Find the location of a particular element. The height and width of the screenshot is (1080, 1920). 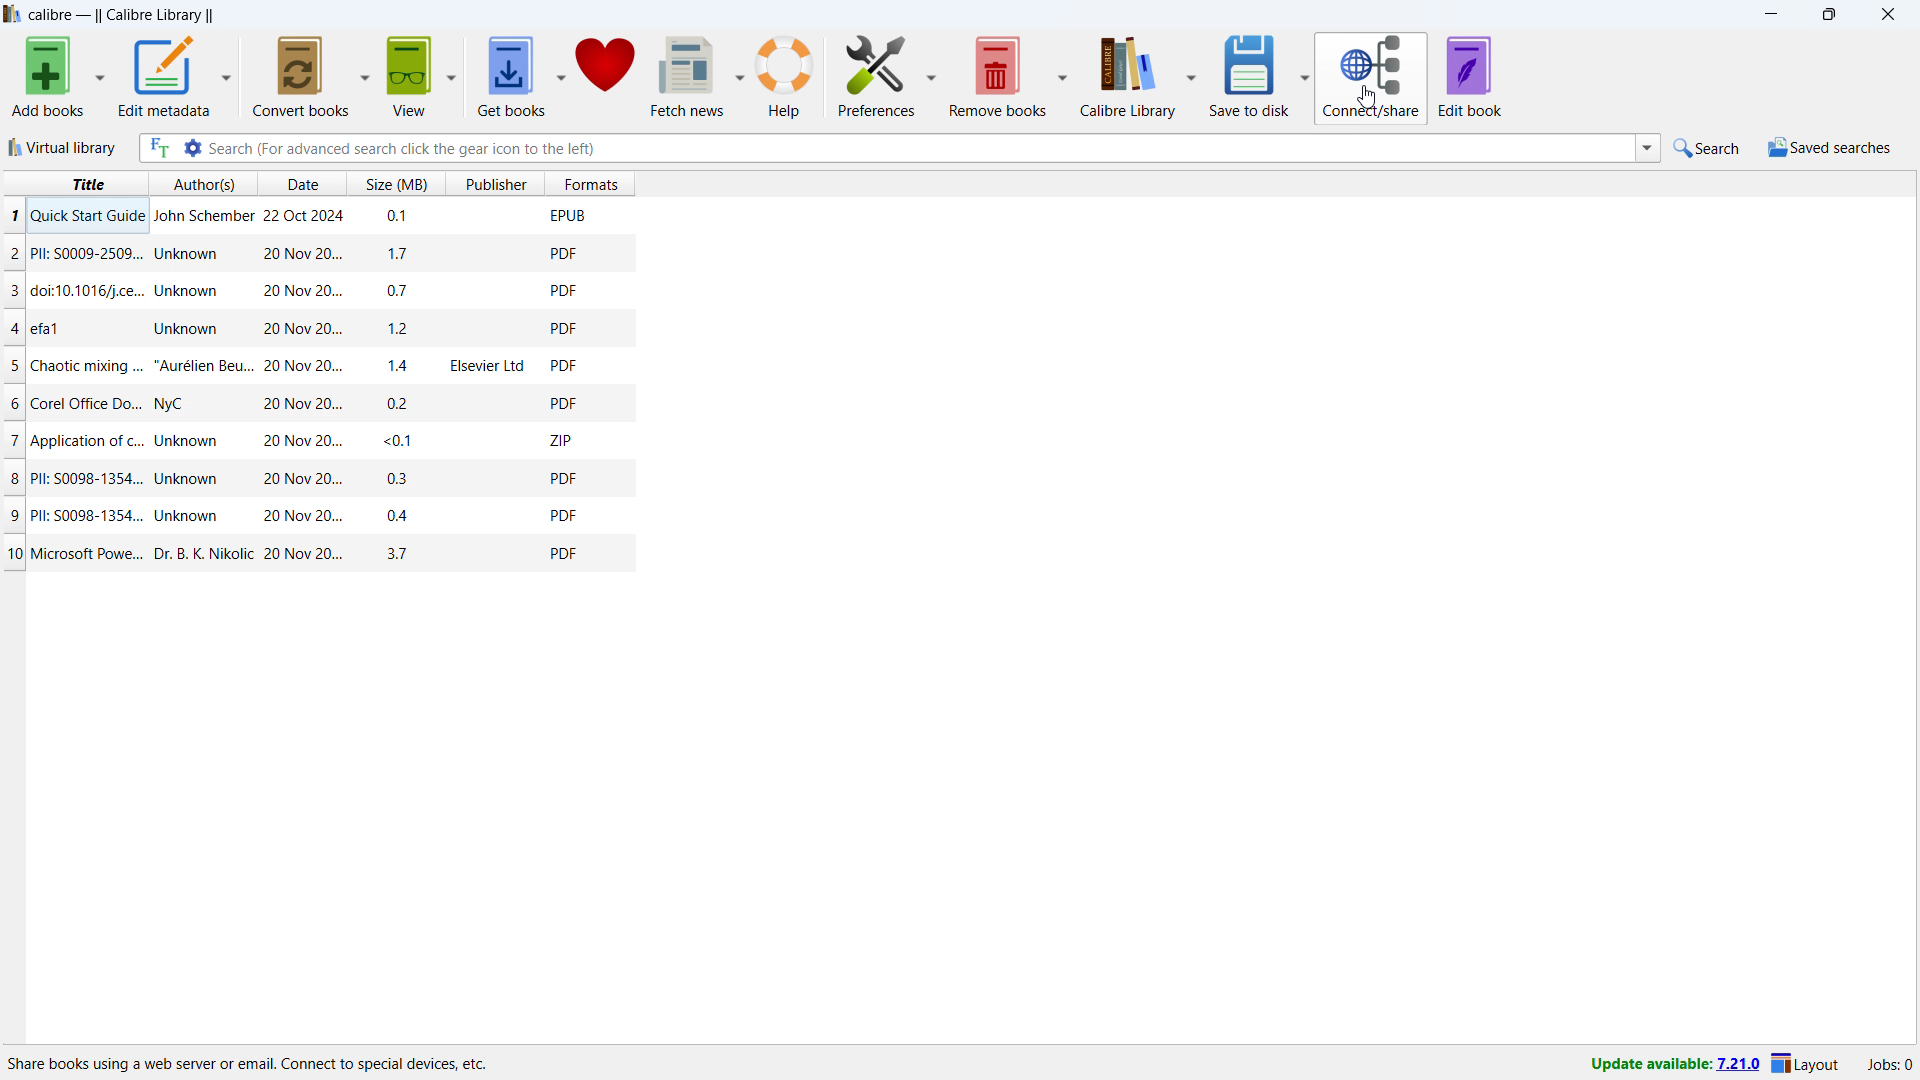

one book entry is located at coordinates (311, 330).